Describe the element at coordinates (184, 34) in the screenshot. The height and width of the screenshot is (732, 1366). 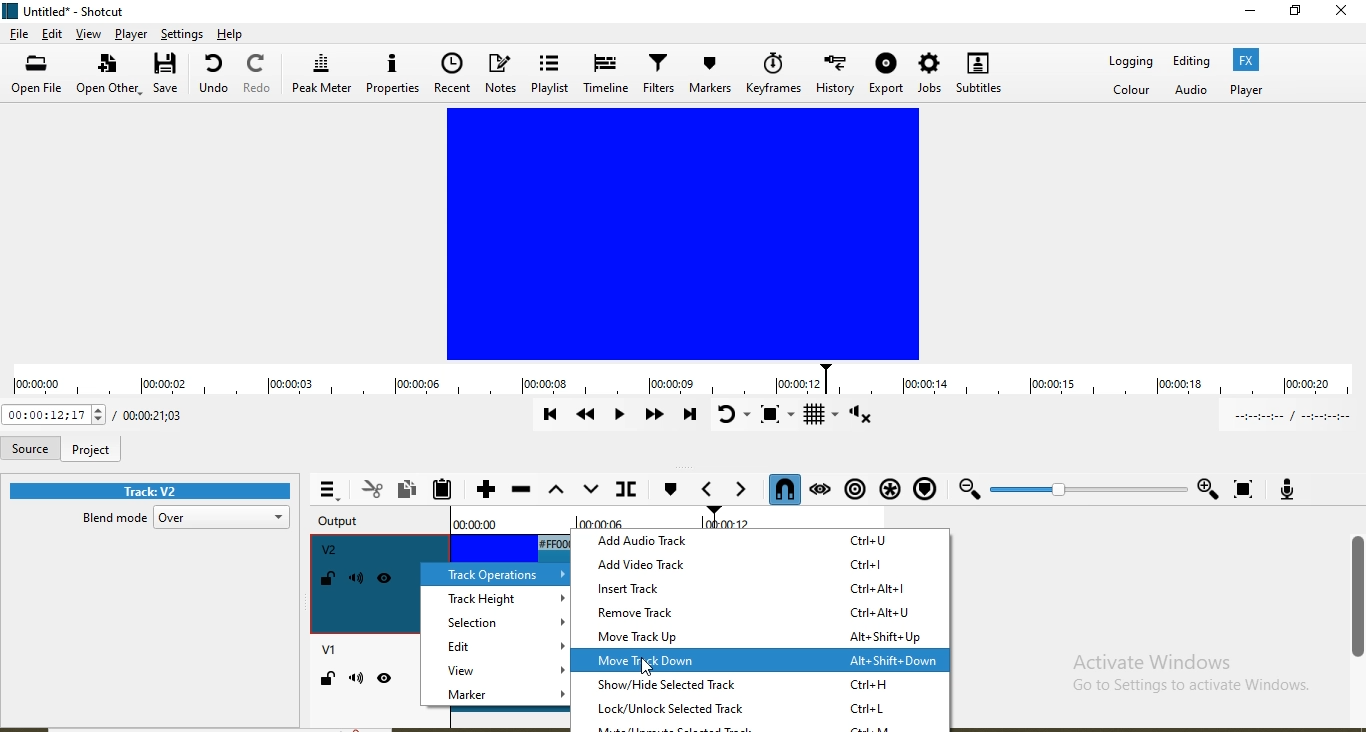
I see `Settings` at that location.